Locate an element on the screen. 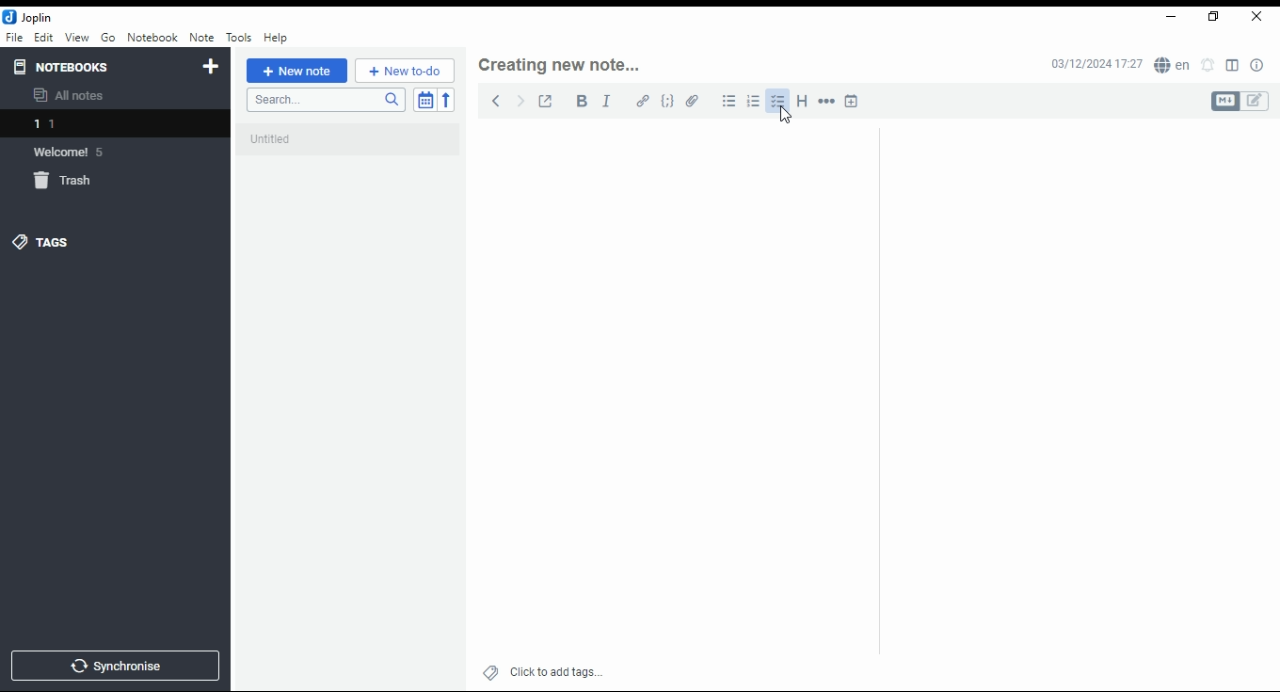 Image resolution: width=1280 pixels, height=692 pixels. set alarm is located at coordinates (1211, 65).